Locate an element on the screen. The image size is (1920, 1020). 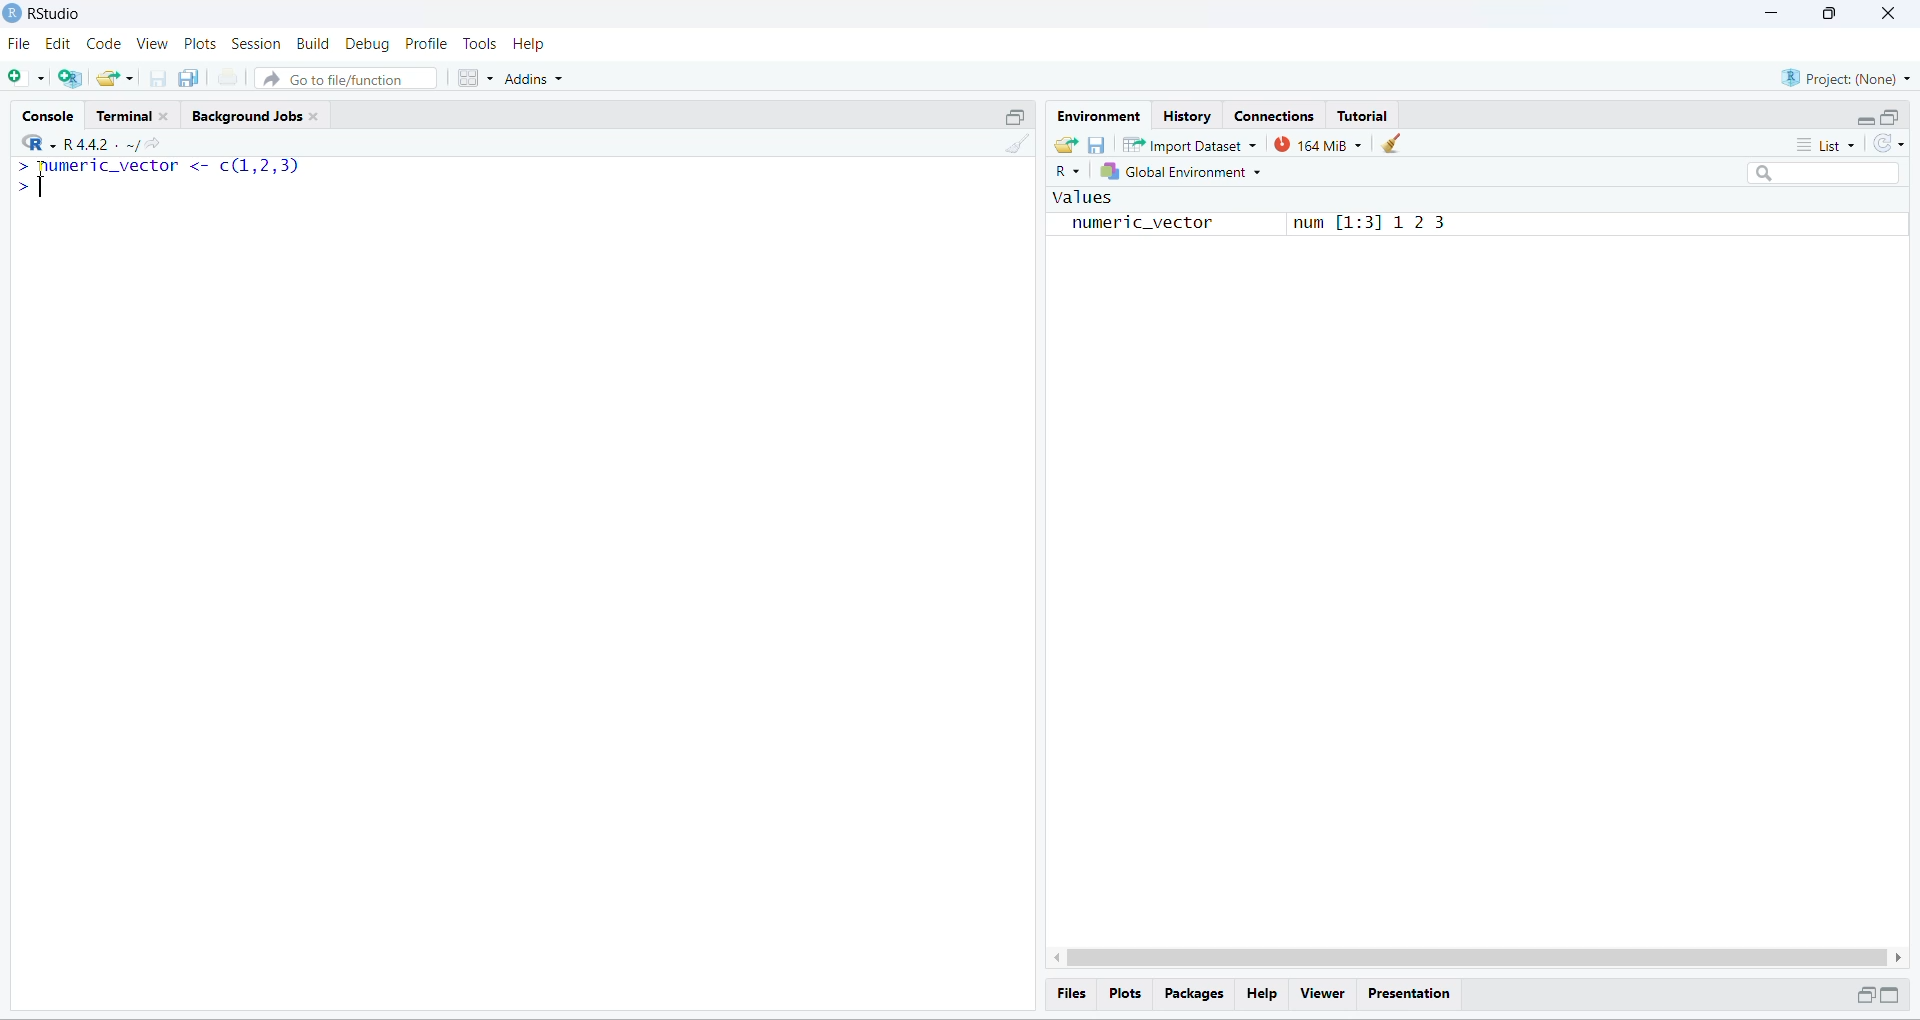
History is located at coordinates (1187, 114).